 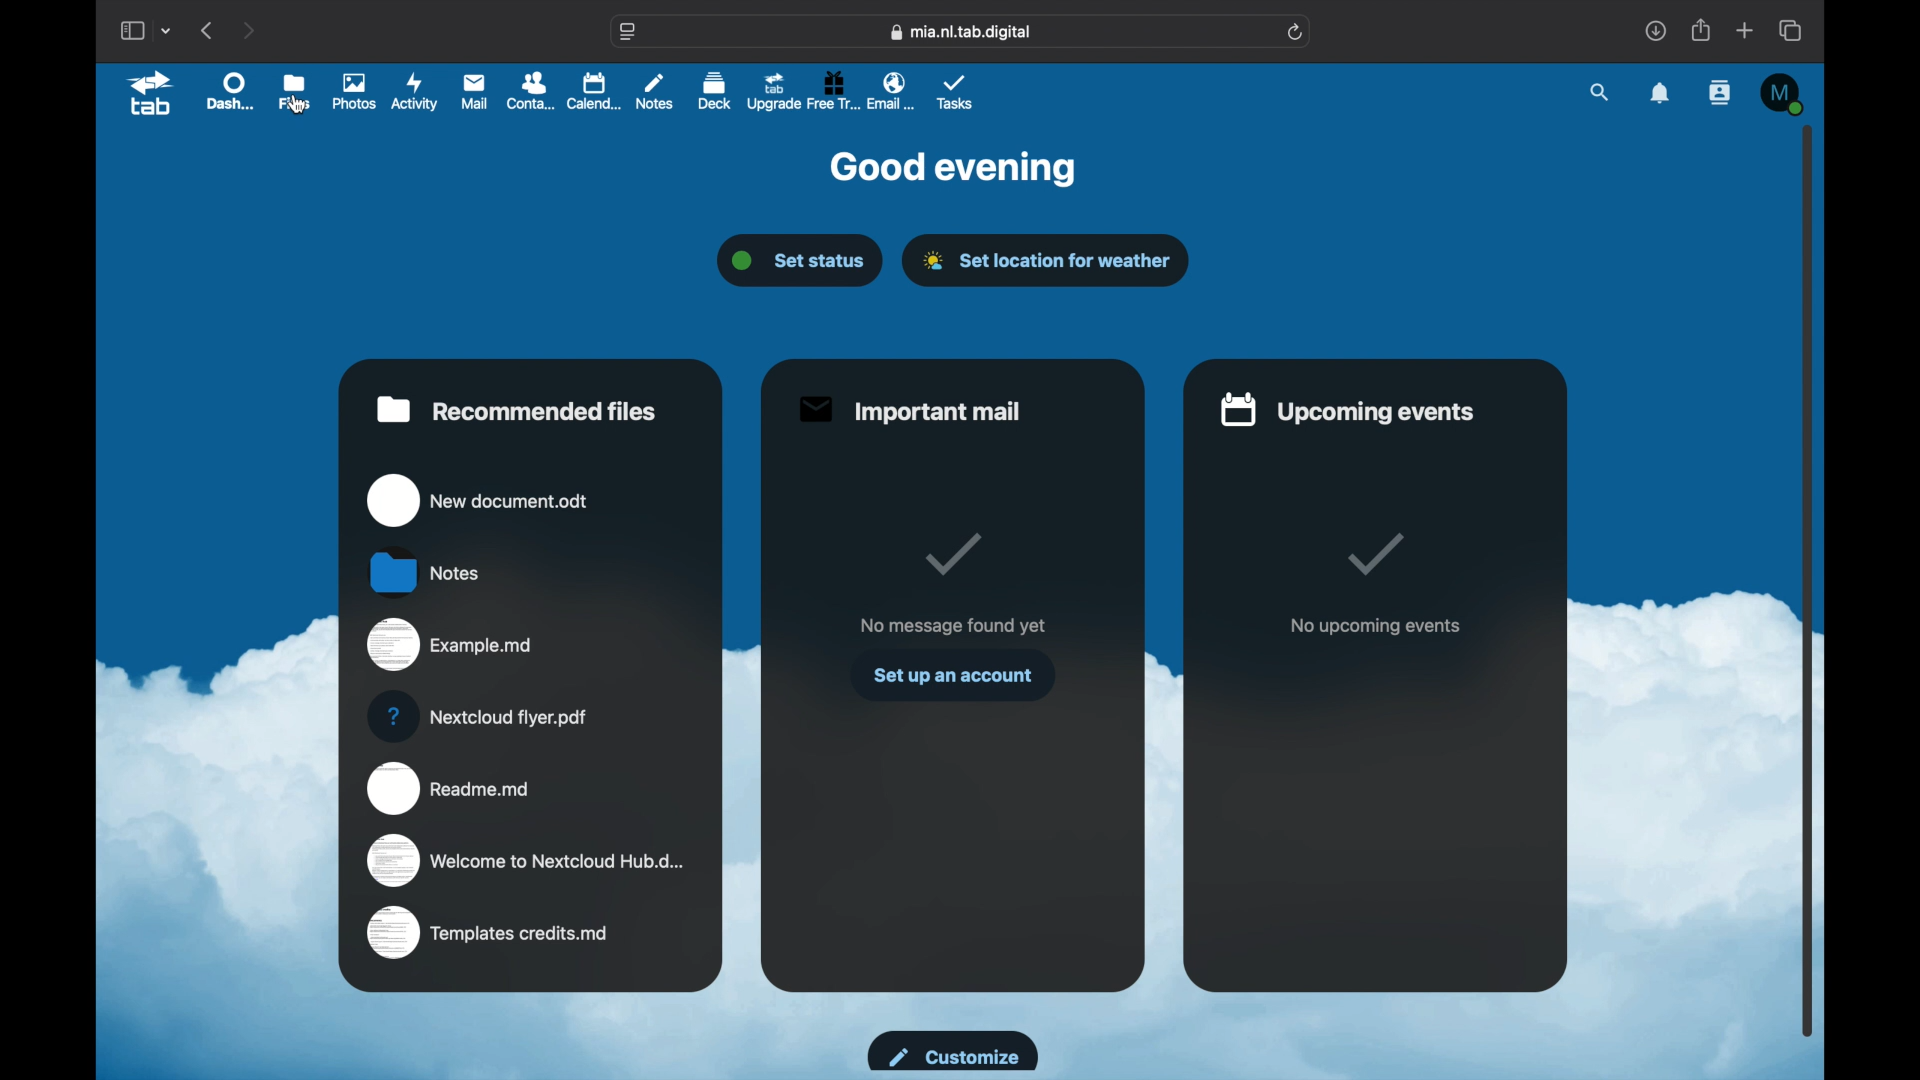 I want to click on upgrade, so click(x=774, y=93).